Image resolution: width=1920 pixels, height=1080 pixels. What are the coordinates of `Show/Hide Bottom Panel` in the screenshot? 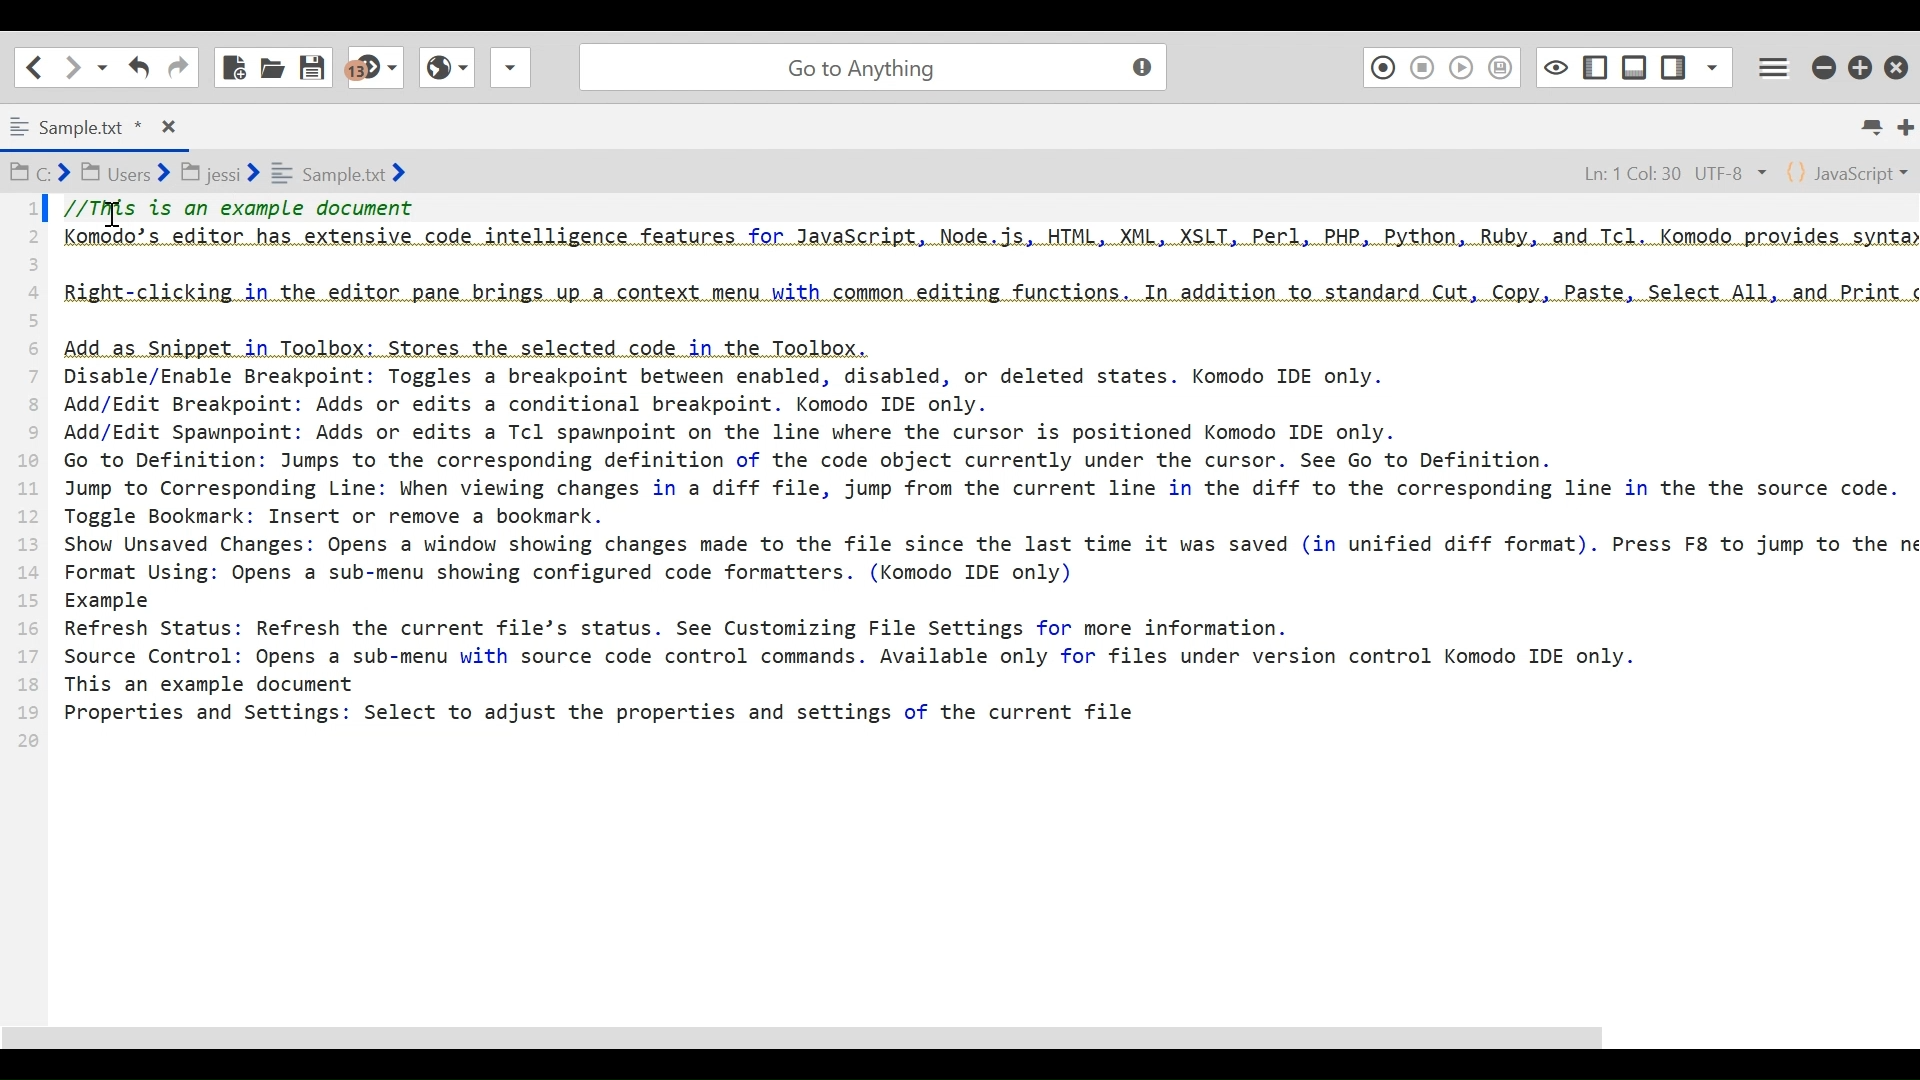 It's located at (1635, 64).